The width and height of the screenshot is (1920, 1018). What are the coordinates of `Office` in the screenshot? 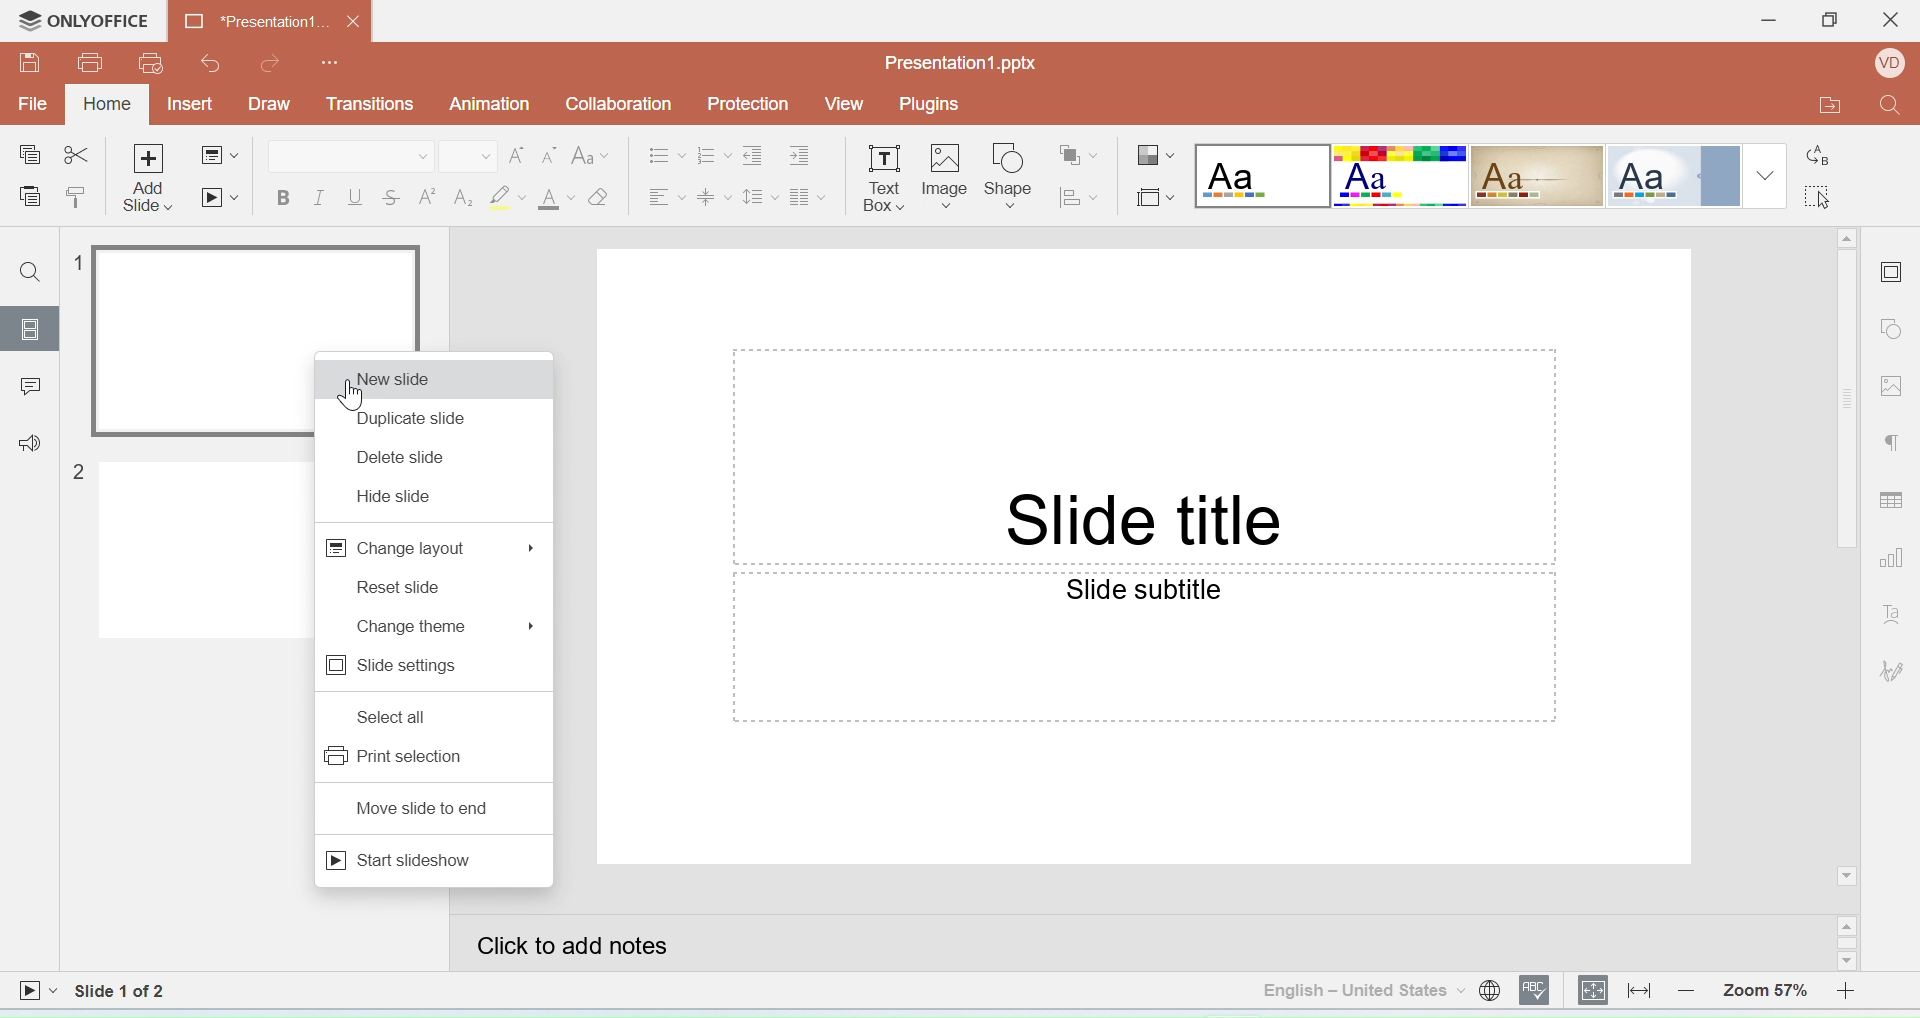 It's located at (1671, 176).